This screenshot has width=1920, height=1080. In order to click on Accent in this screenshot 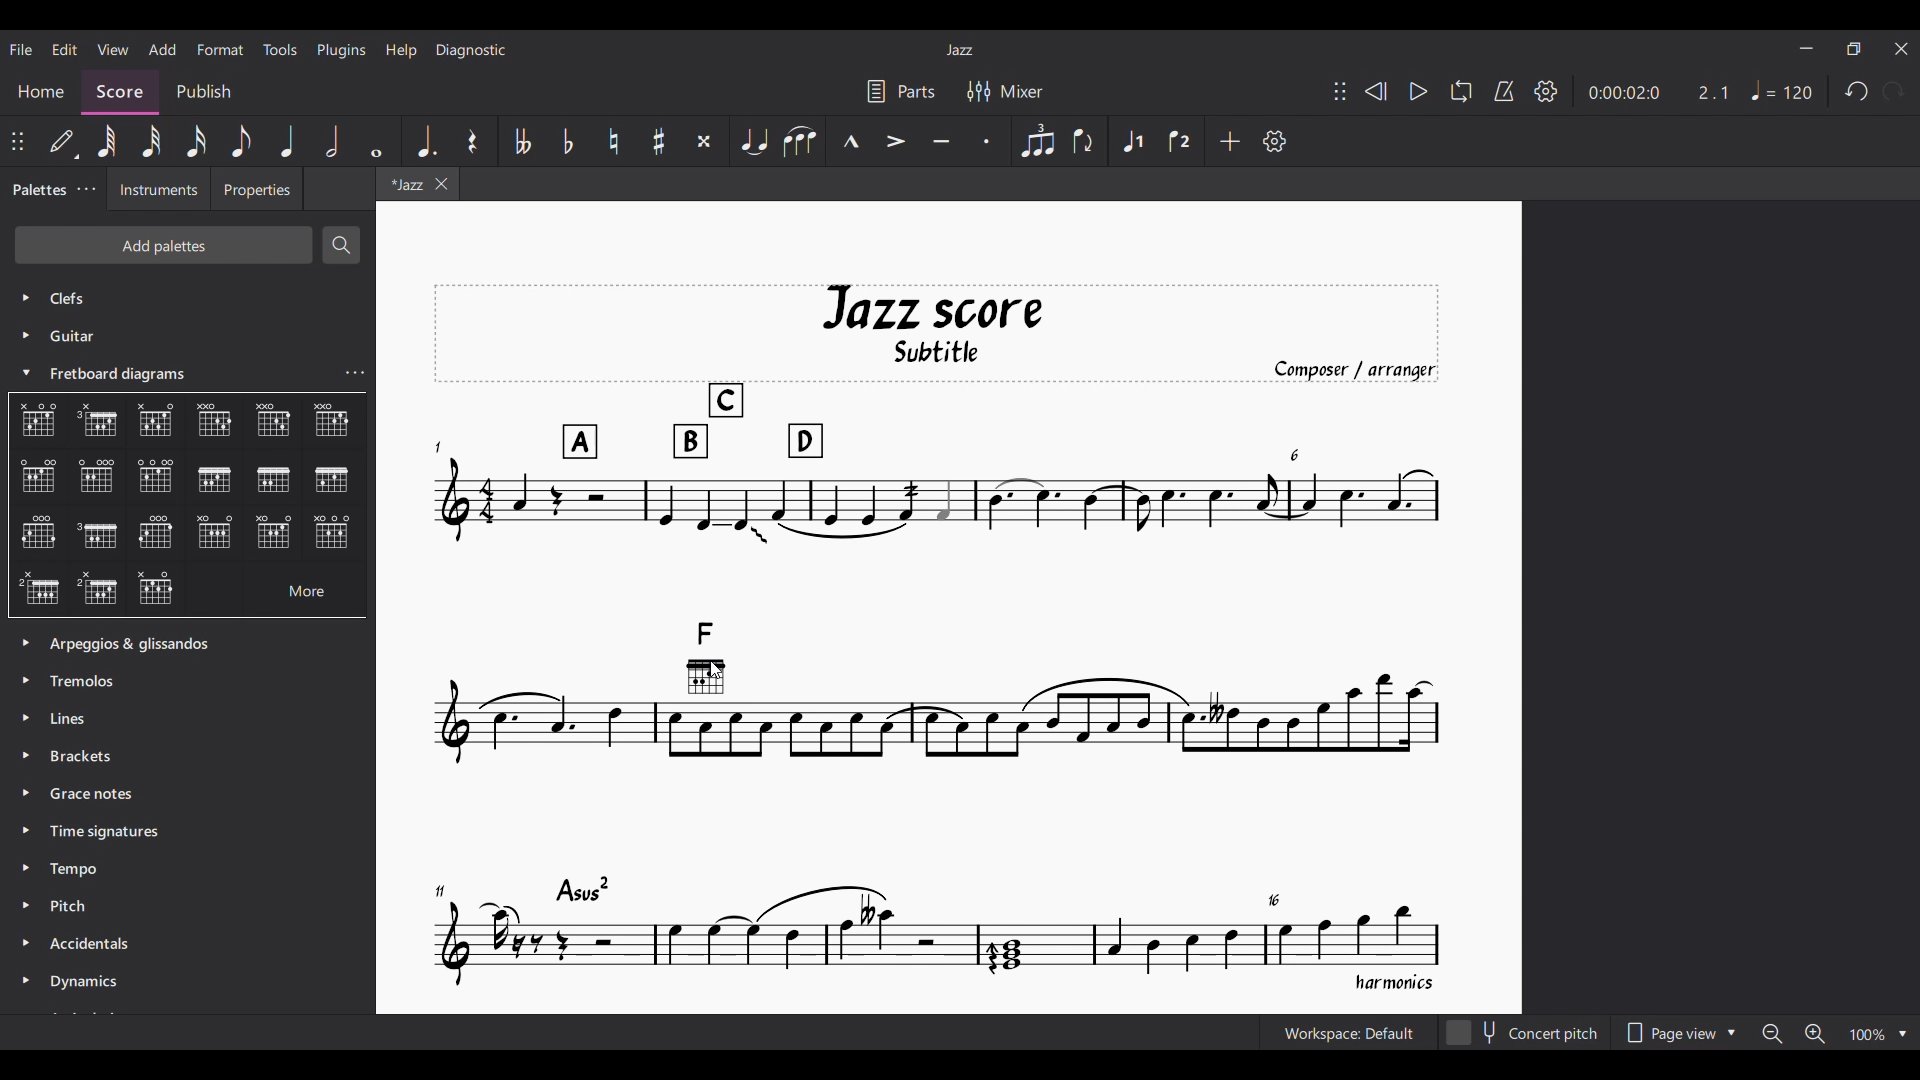, I will do `click(896, 141)`.